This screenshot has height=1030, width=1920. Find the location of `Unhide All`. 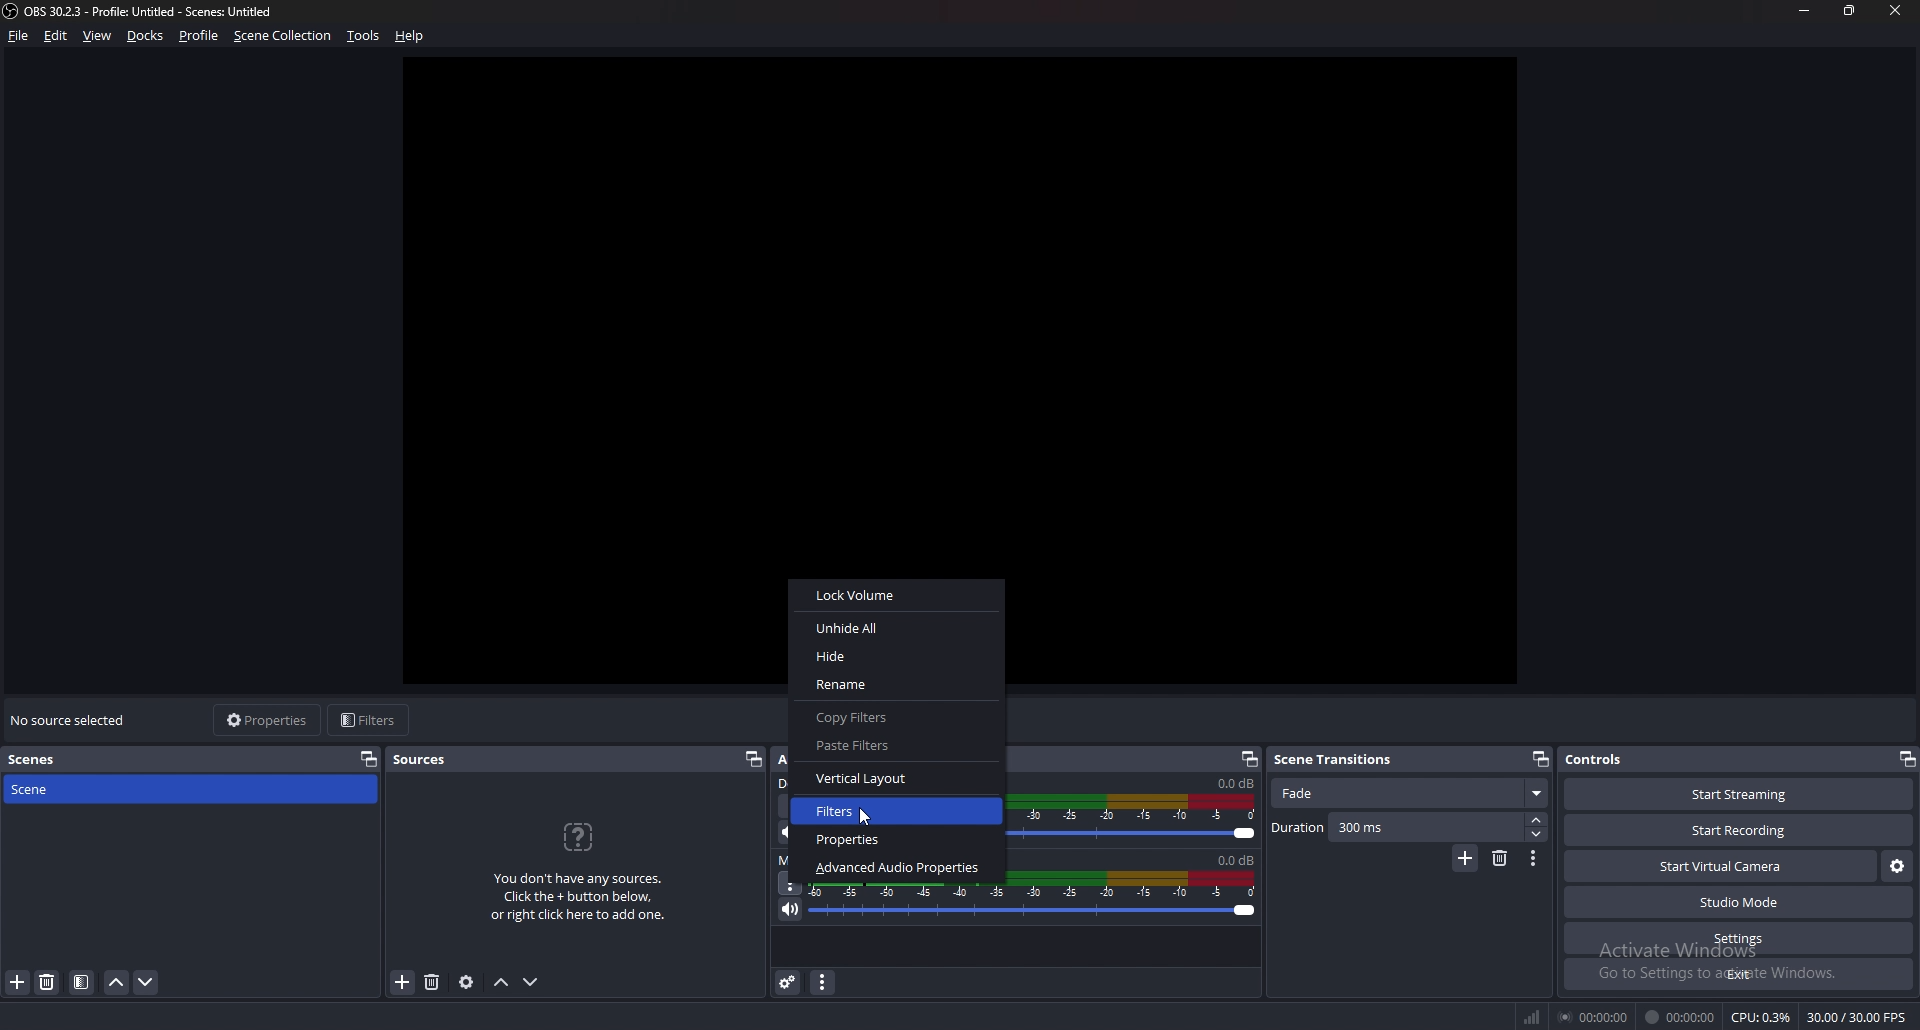

Unhide All is located at coordinates (850, 631).